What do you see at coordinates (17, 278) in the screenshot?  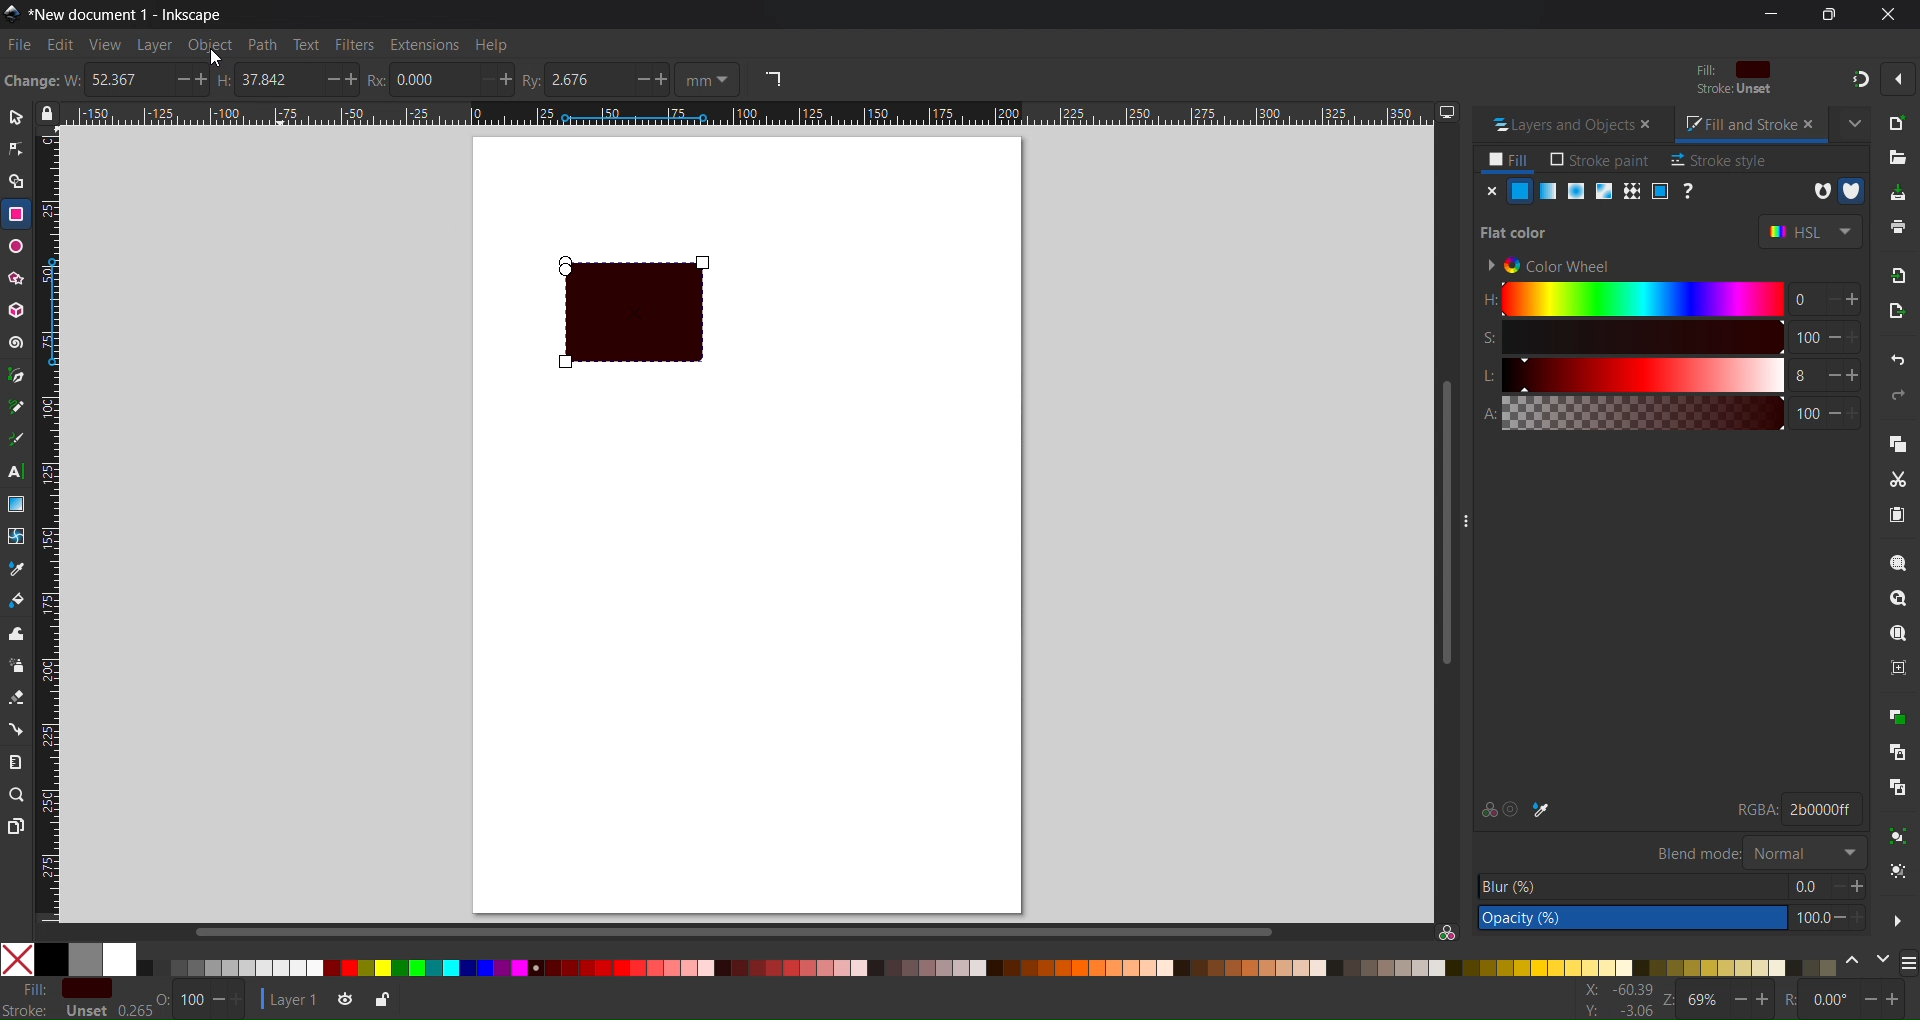 I see `star/ Polygon tool` at bounding box center [17, 278].